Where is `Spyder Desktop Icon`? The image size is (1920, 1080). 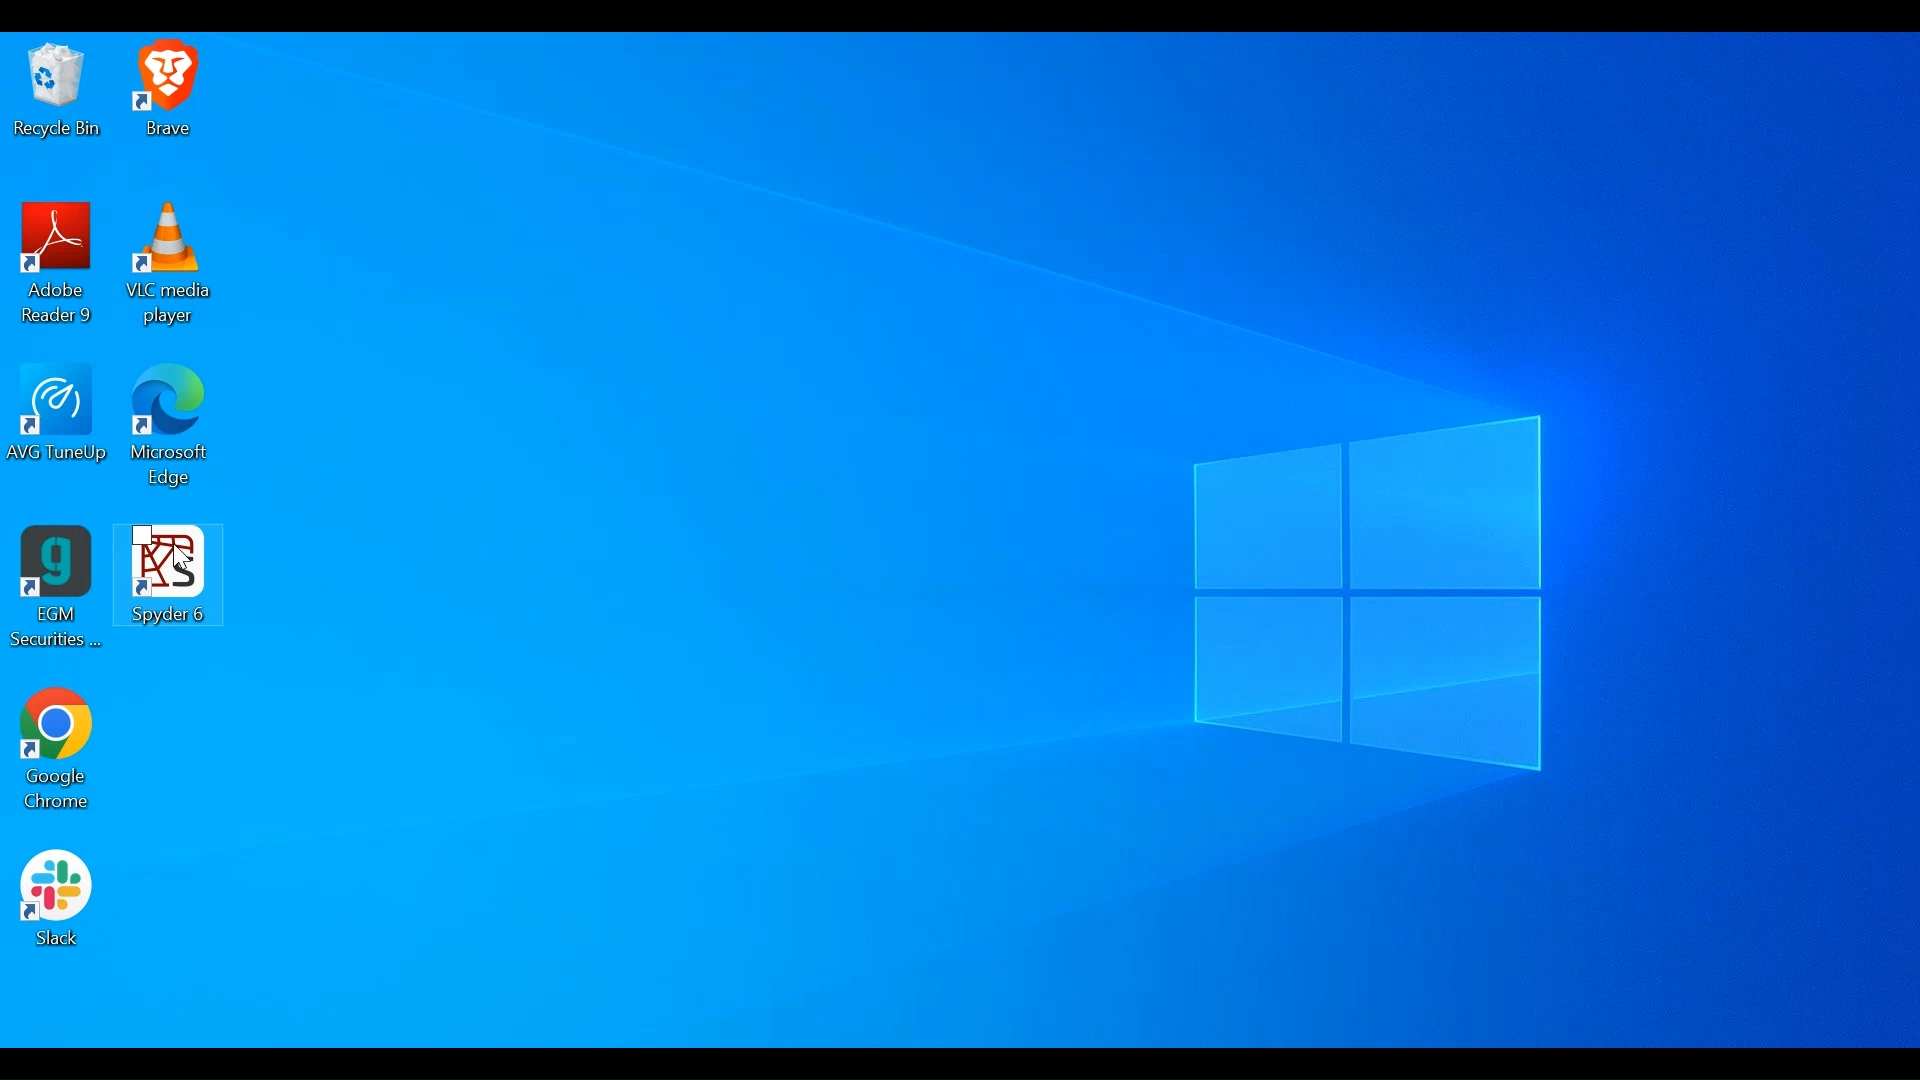 Spyder Desktop Icon is located at coordinates (162, 592).